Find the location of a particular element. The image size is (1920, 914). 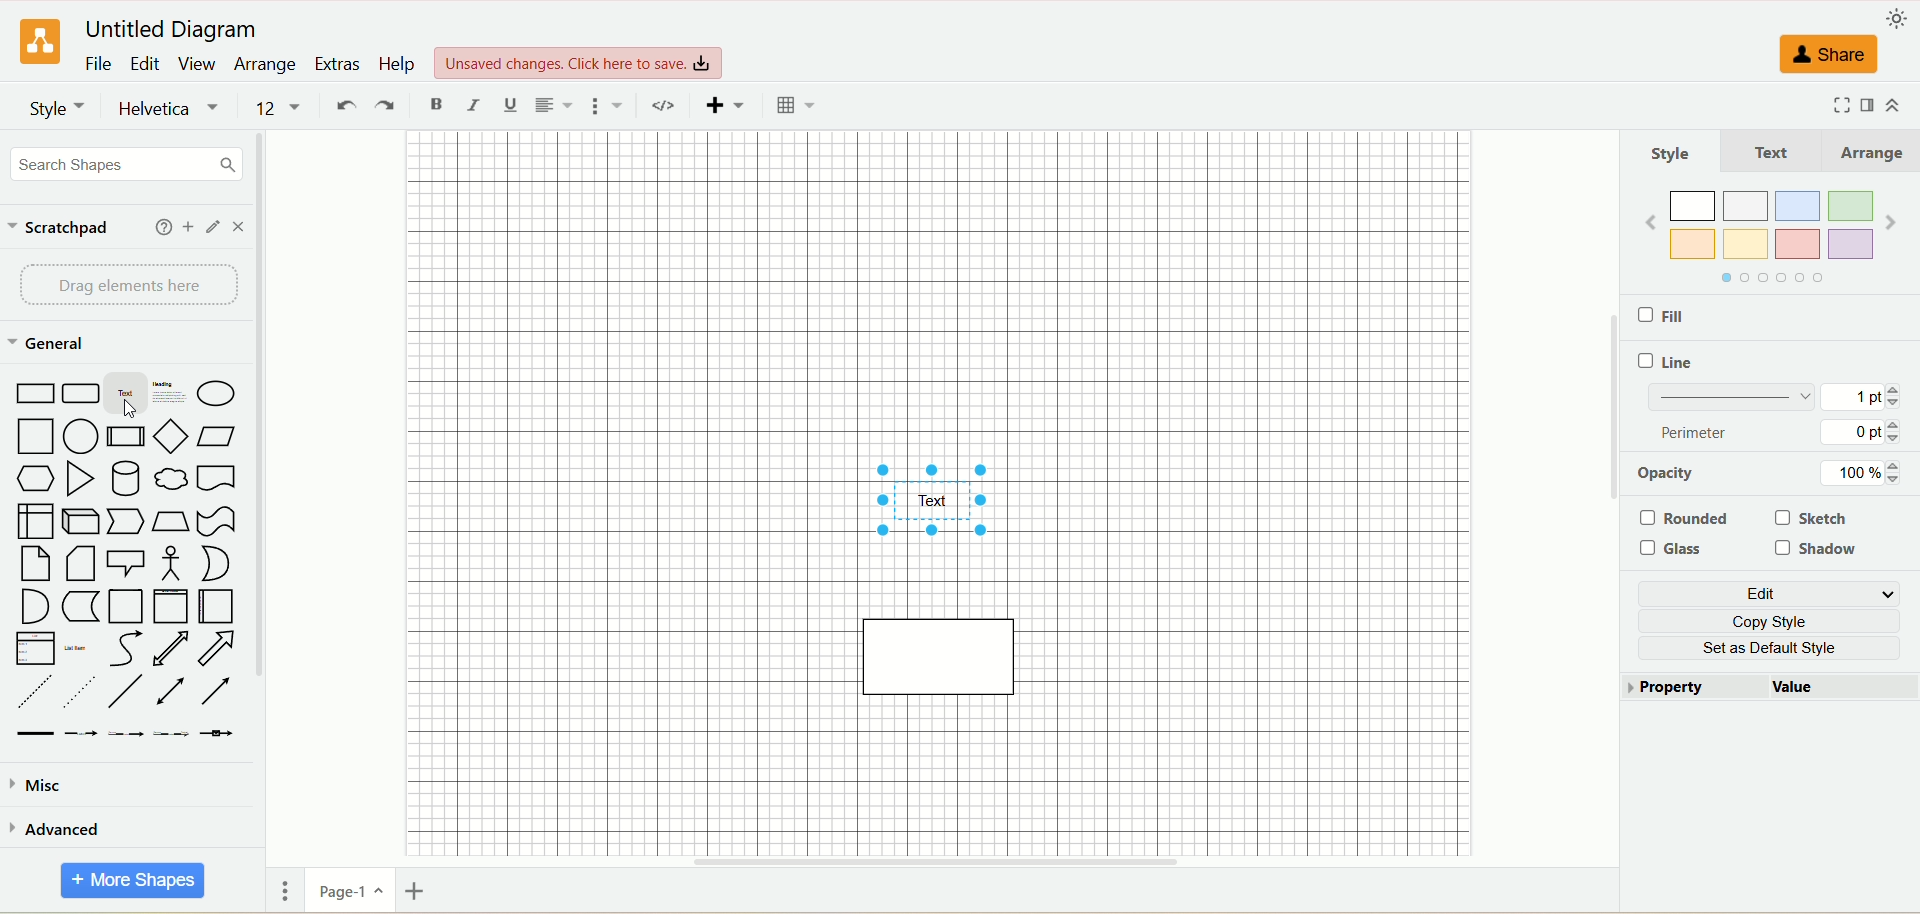

expand/collapse is located at coordinates (1900, 104).